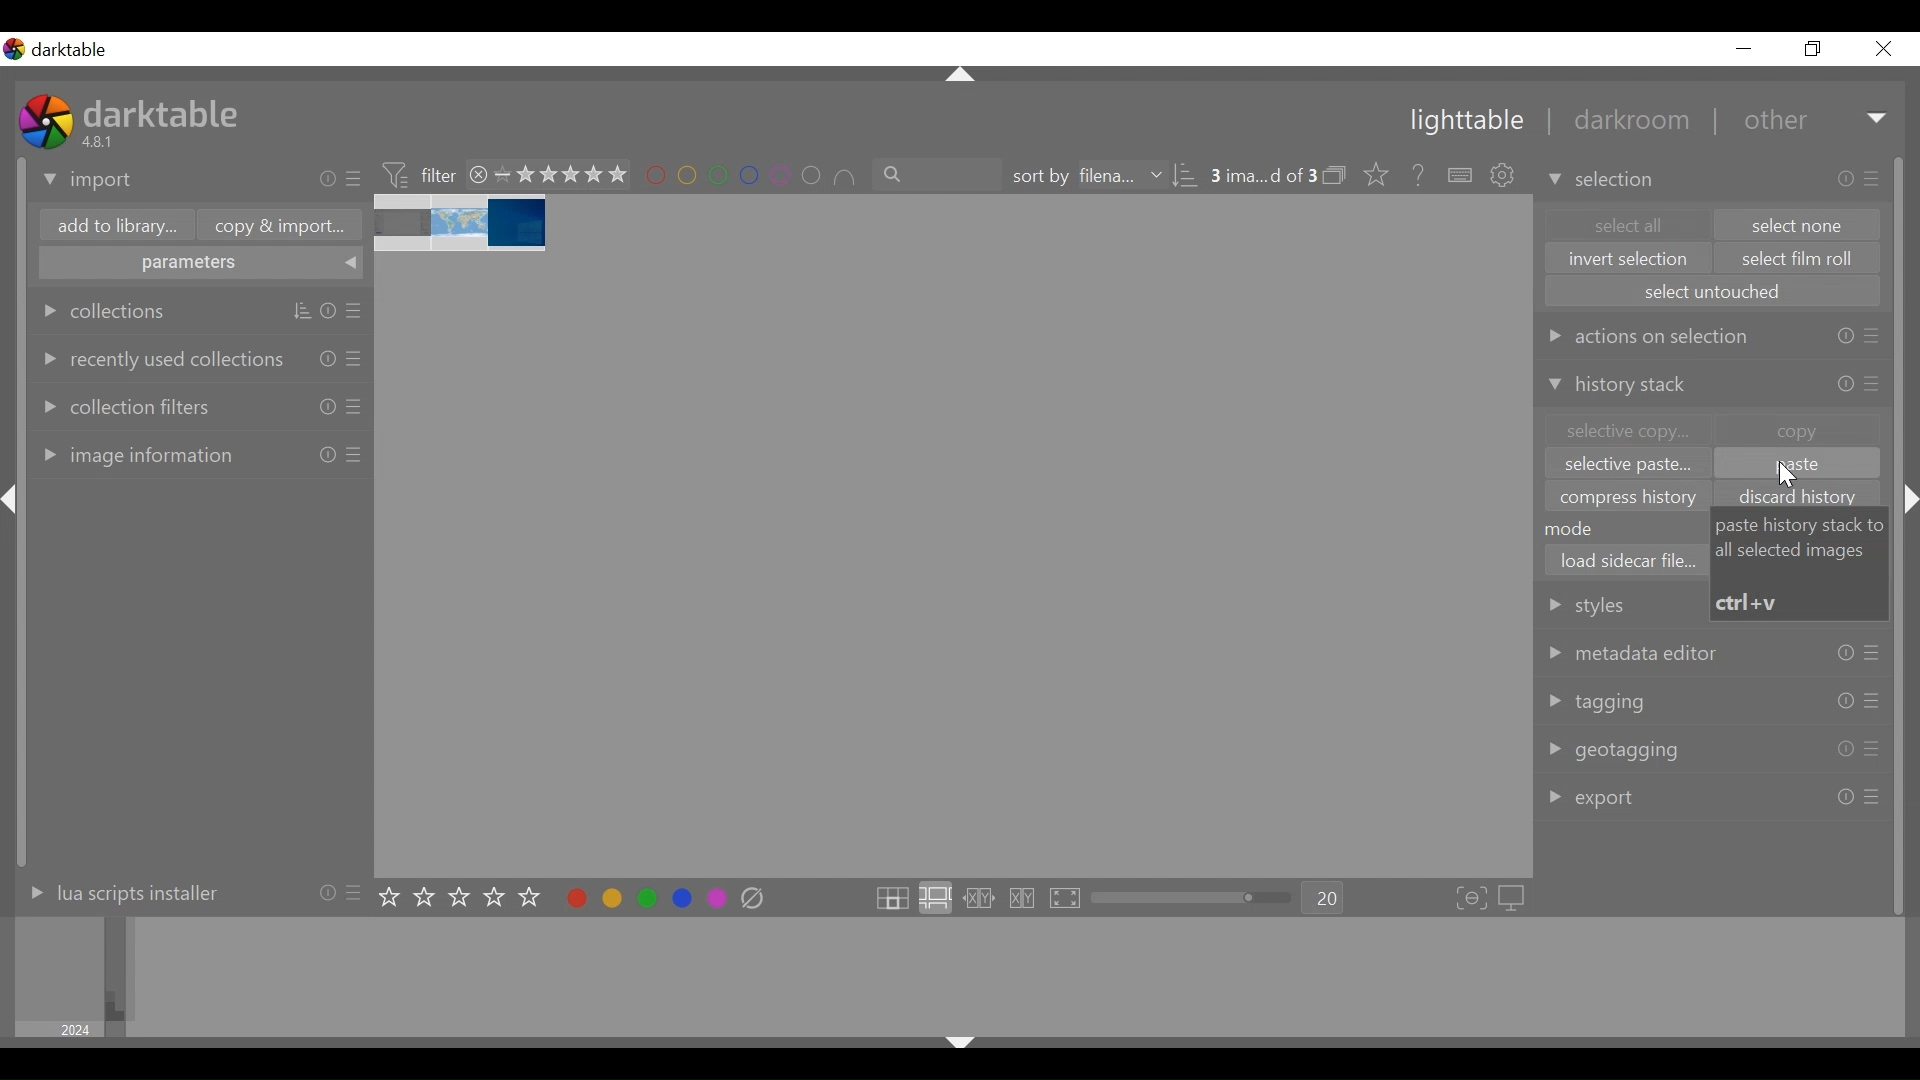 The width and height of the screenshot is (1920, 1080). What do you see at coordinates (1635, 652) in the screenshot?
I see `metadata editor` at bounding box center [1635, 652].